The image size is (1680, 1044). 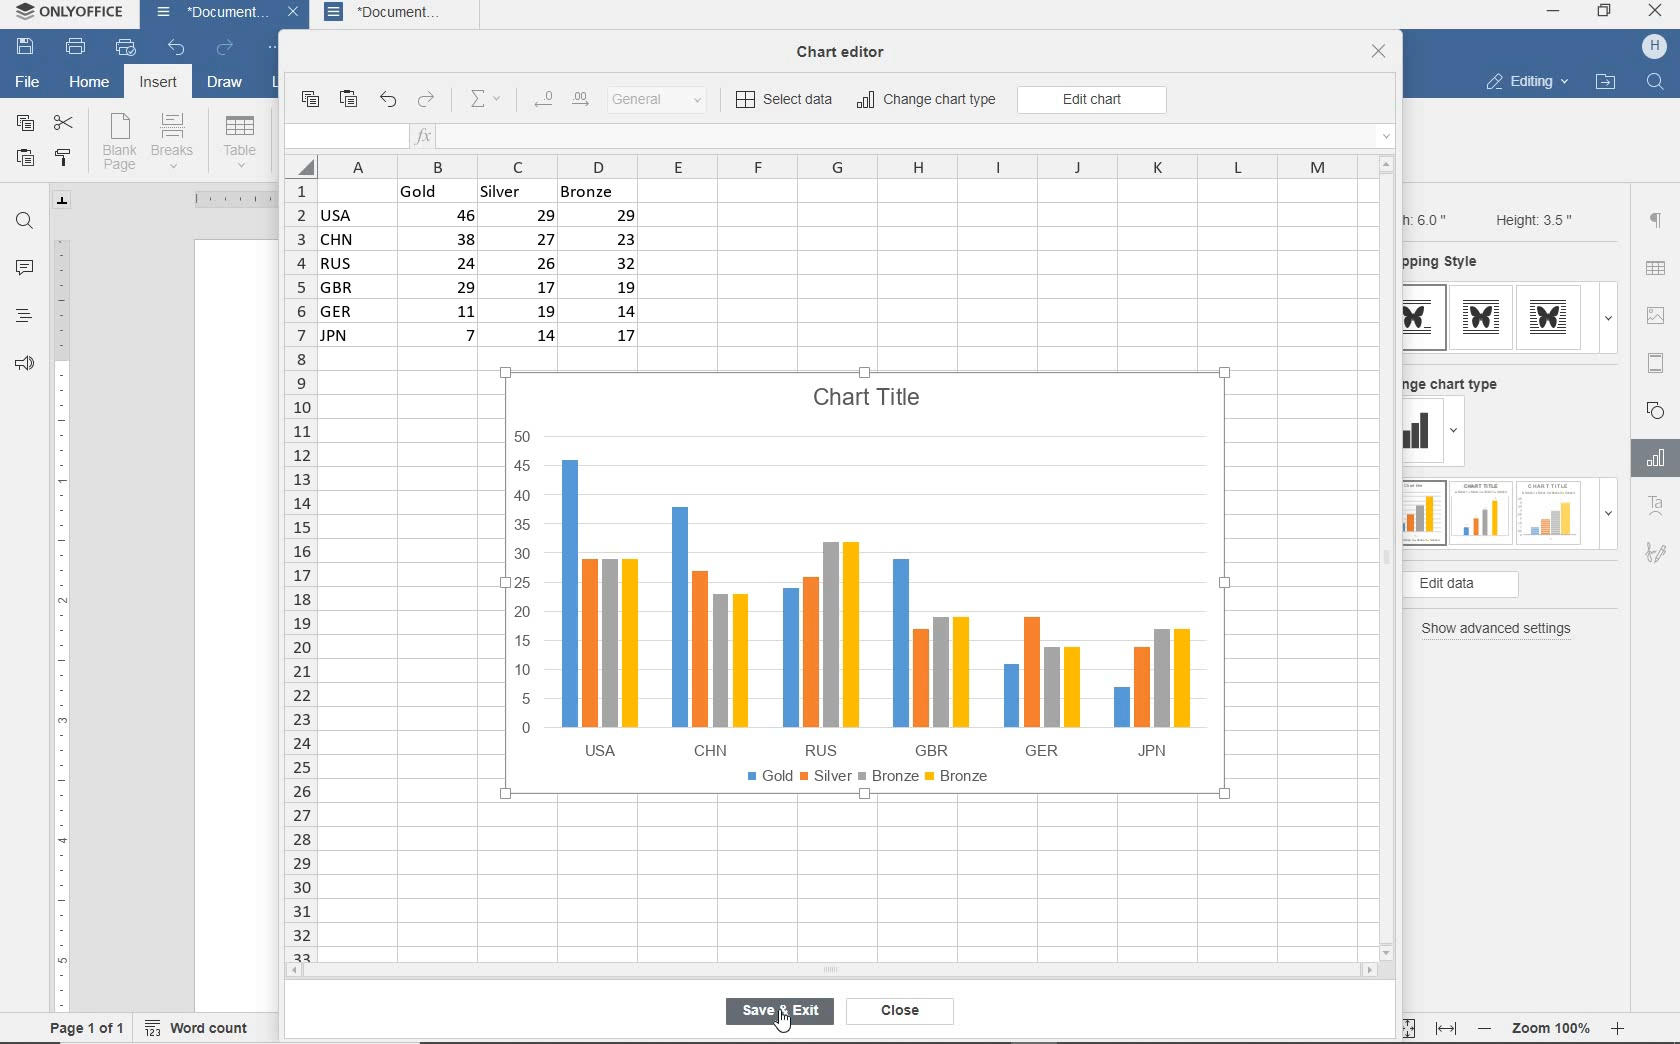 What do you see at coordinates (560, 100) in the screenshot?
I see `change decimal place` at bounding box center [560, 100].